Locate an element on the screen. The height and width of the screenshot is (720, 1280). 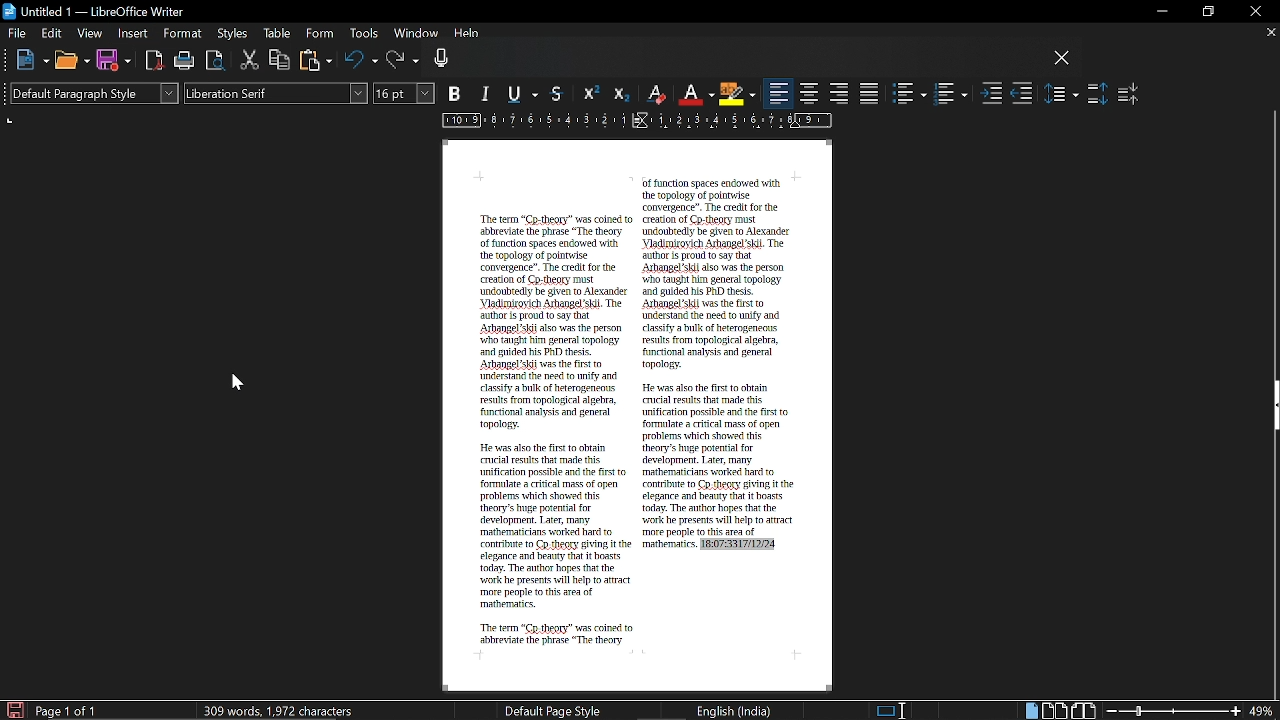
Justified is located at coordinates (870, 93).